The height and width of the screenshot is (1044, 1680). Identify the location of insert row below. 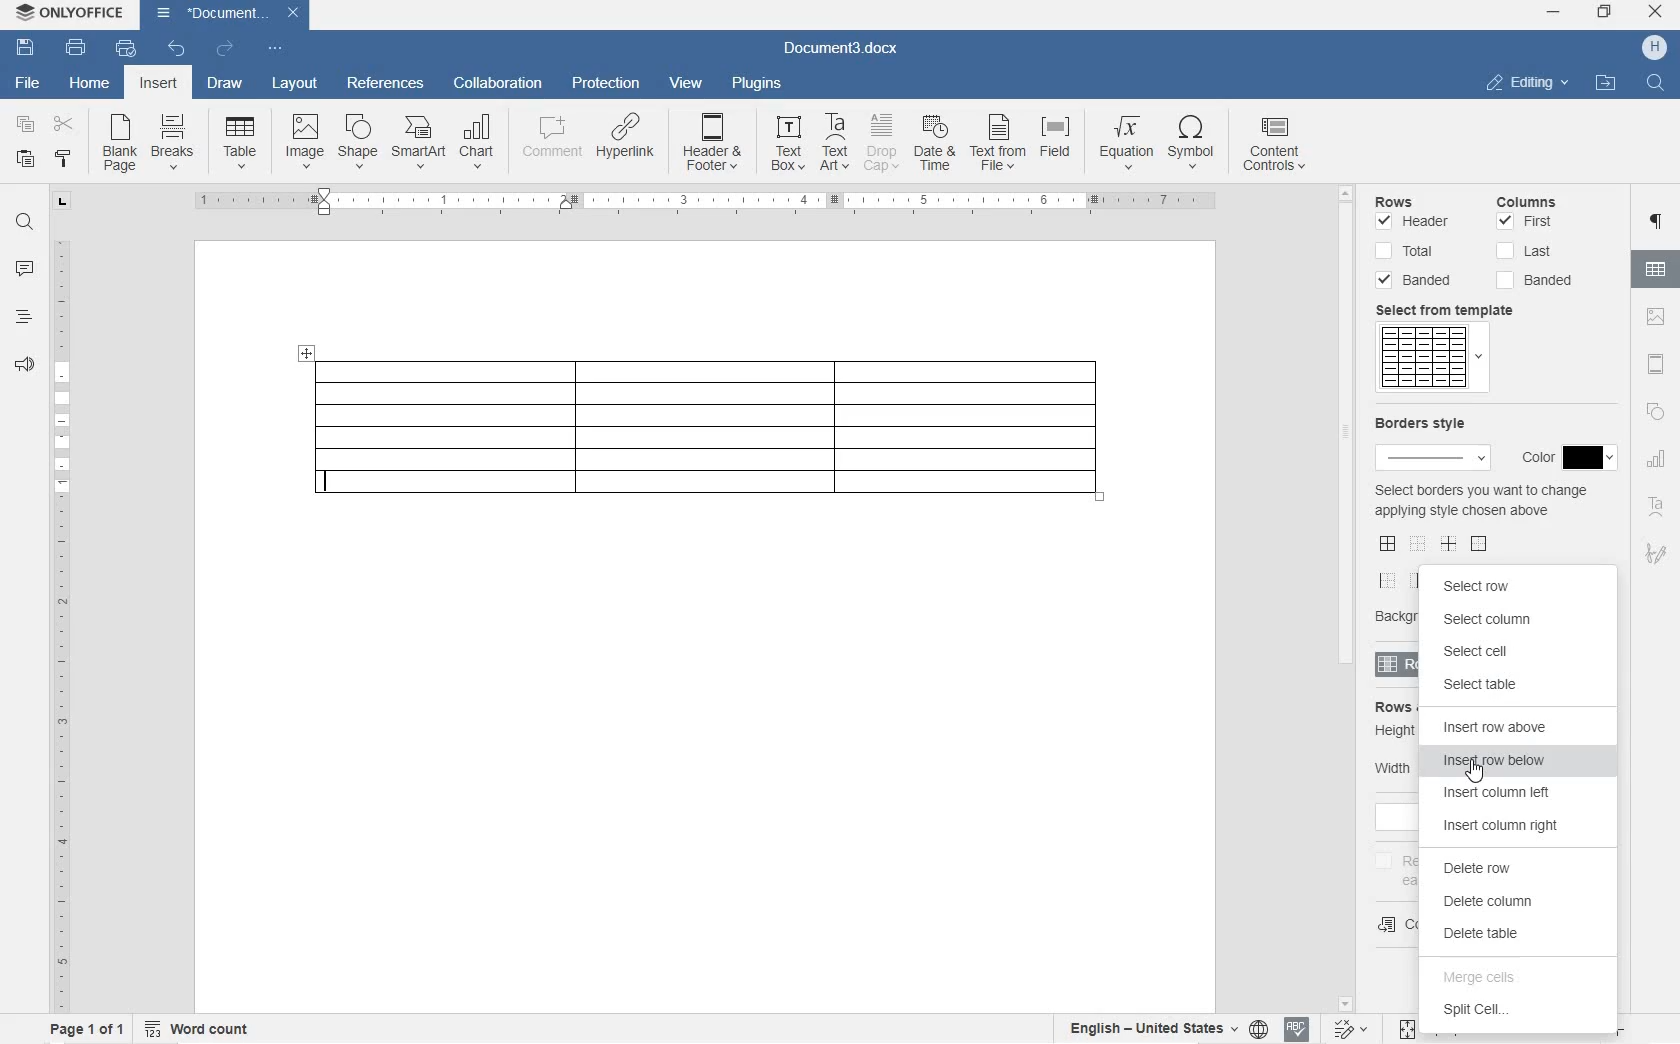
(1508, 760).